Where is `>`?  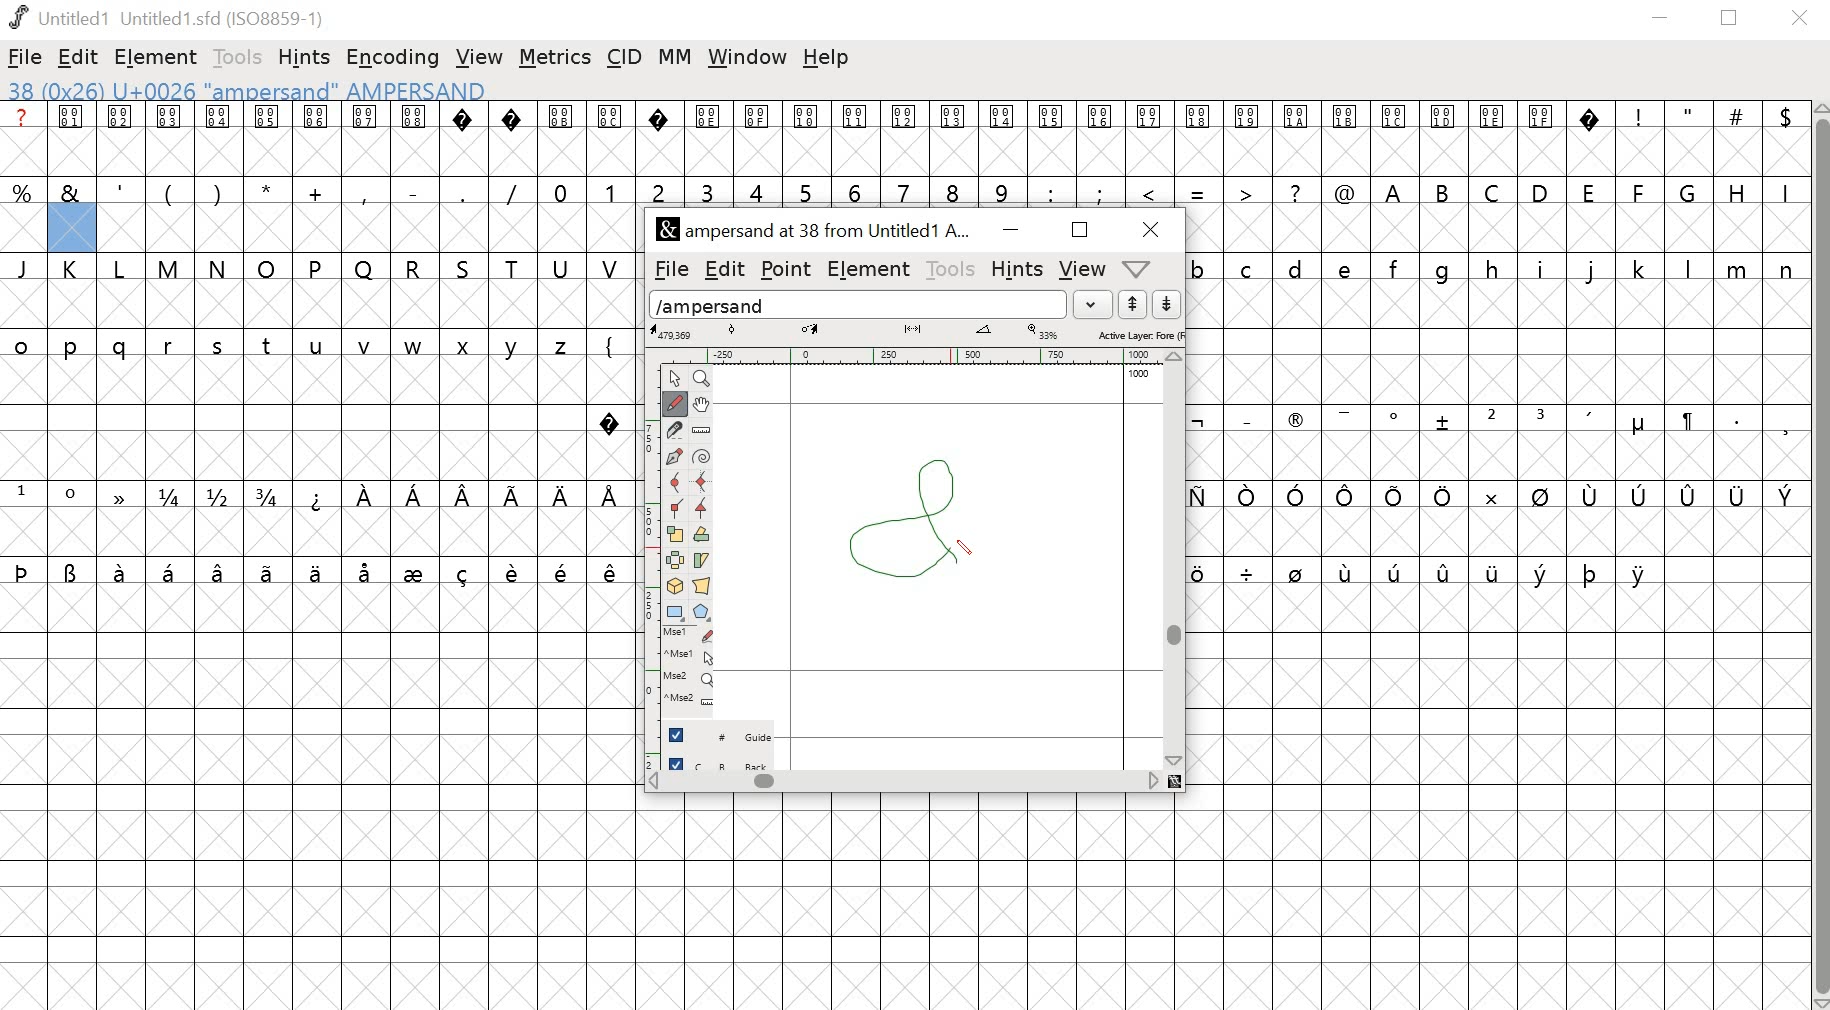
> is located at coordinates (1247, 190).